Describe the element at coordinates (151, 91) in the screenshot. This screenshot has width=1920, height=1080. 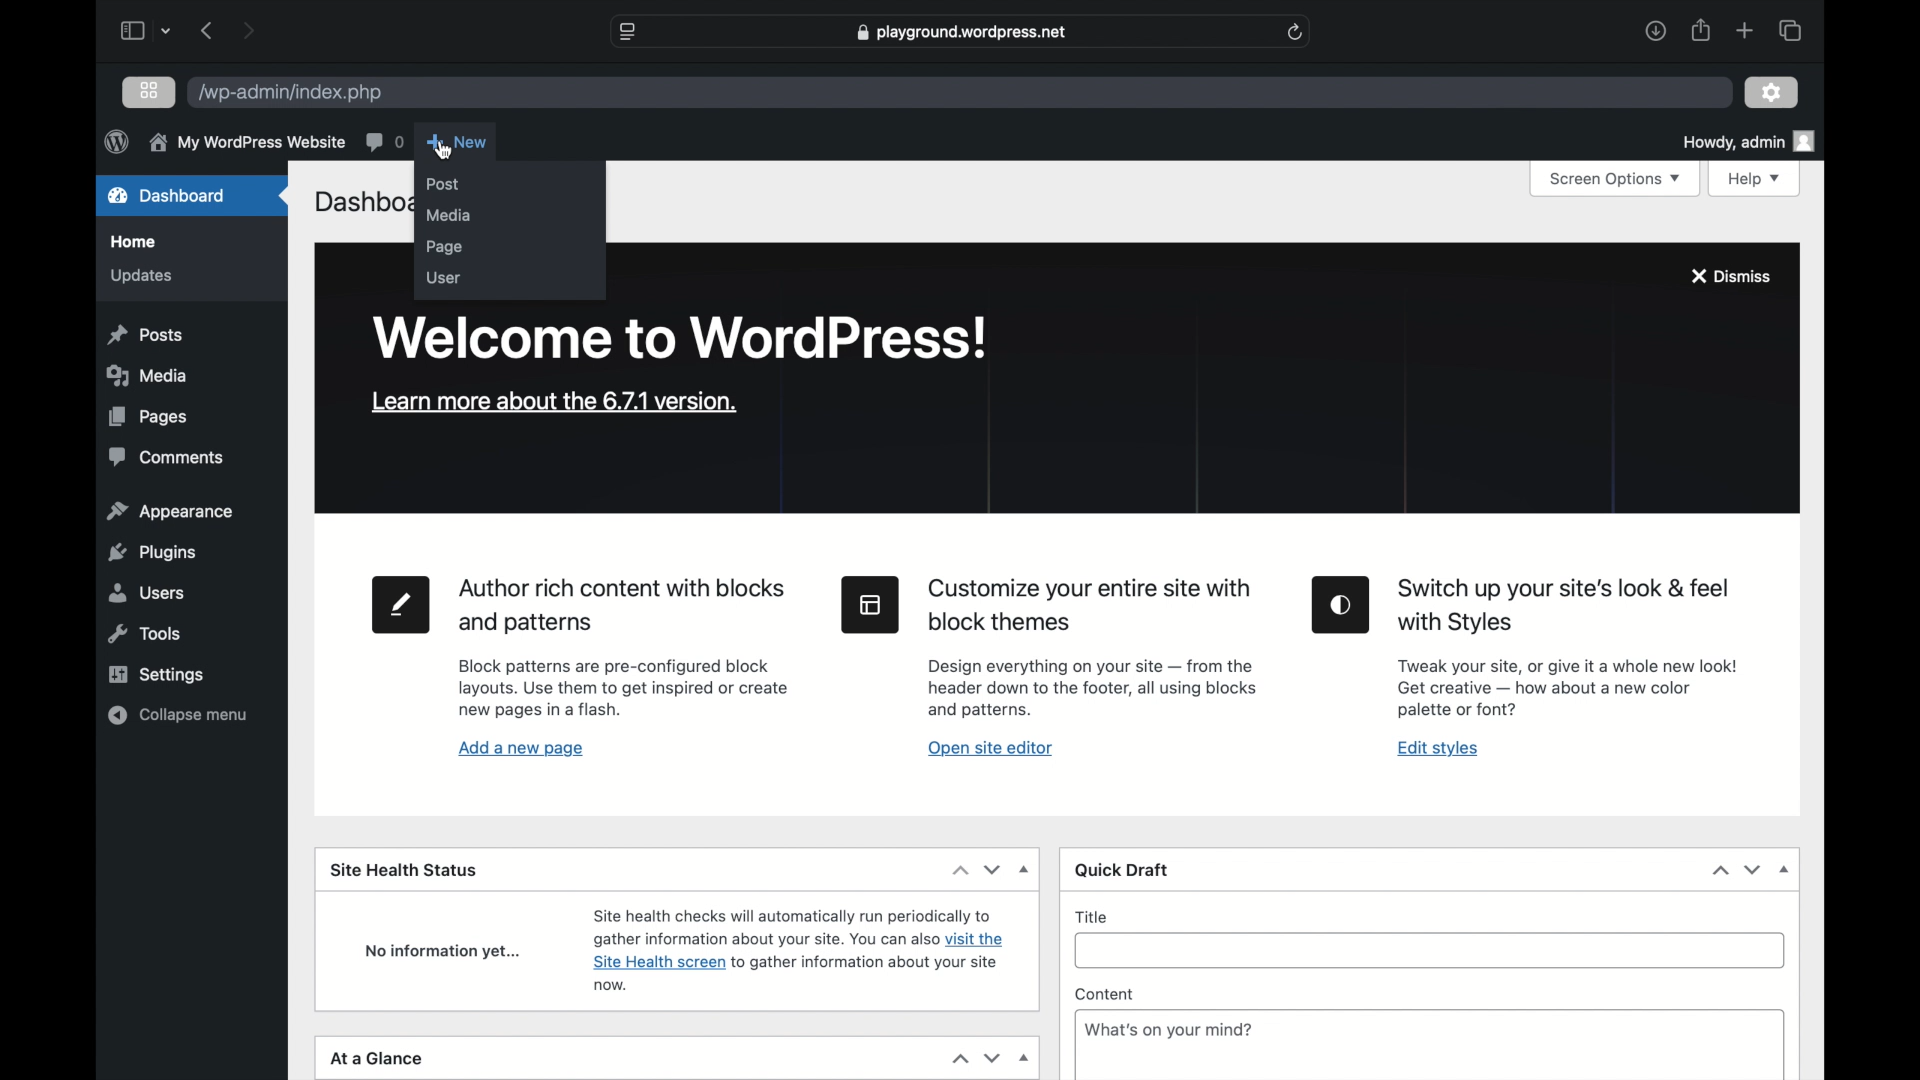
I see `grid view` at that location.